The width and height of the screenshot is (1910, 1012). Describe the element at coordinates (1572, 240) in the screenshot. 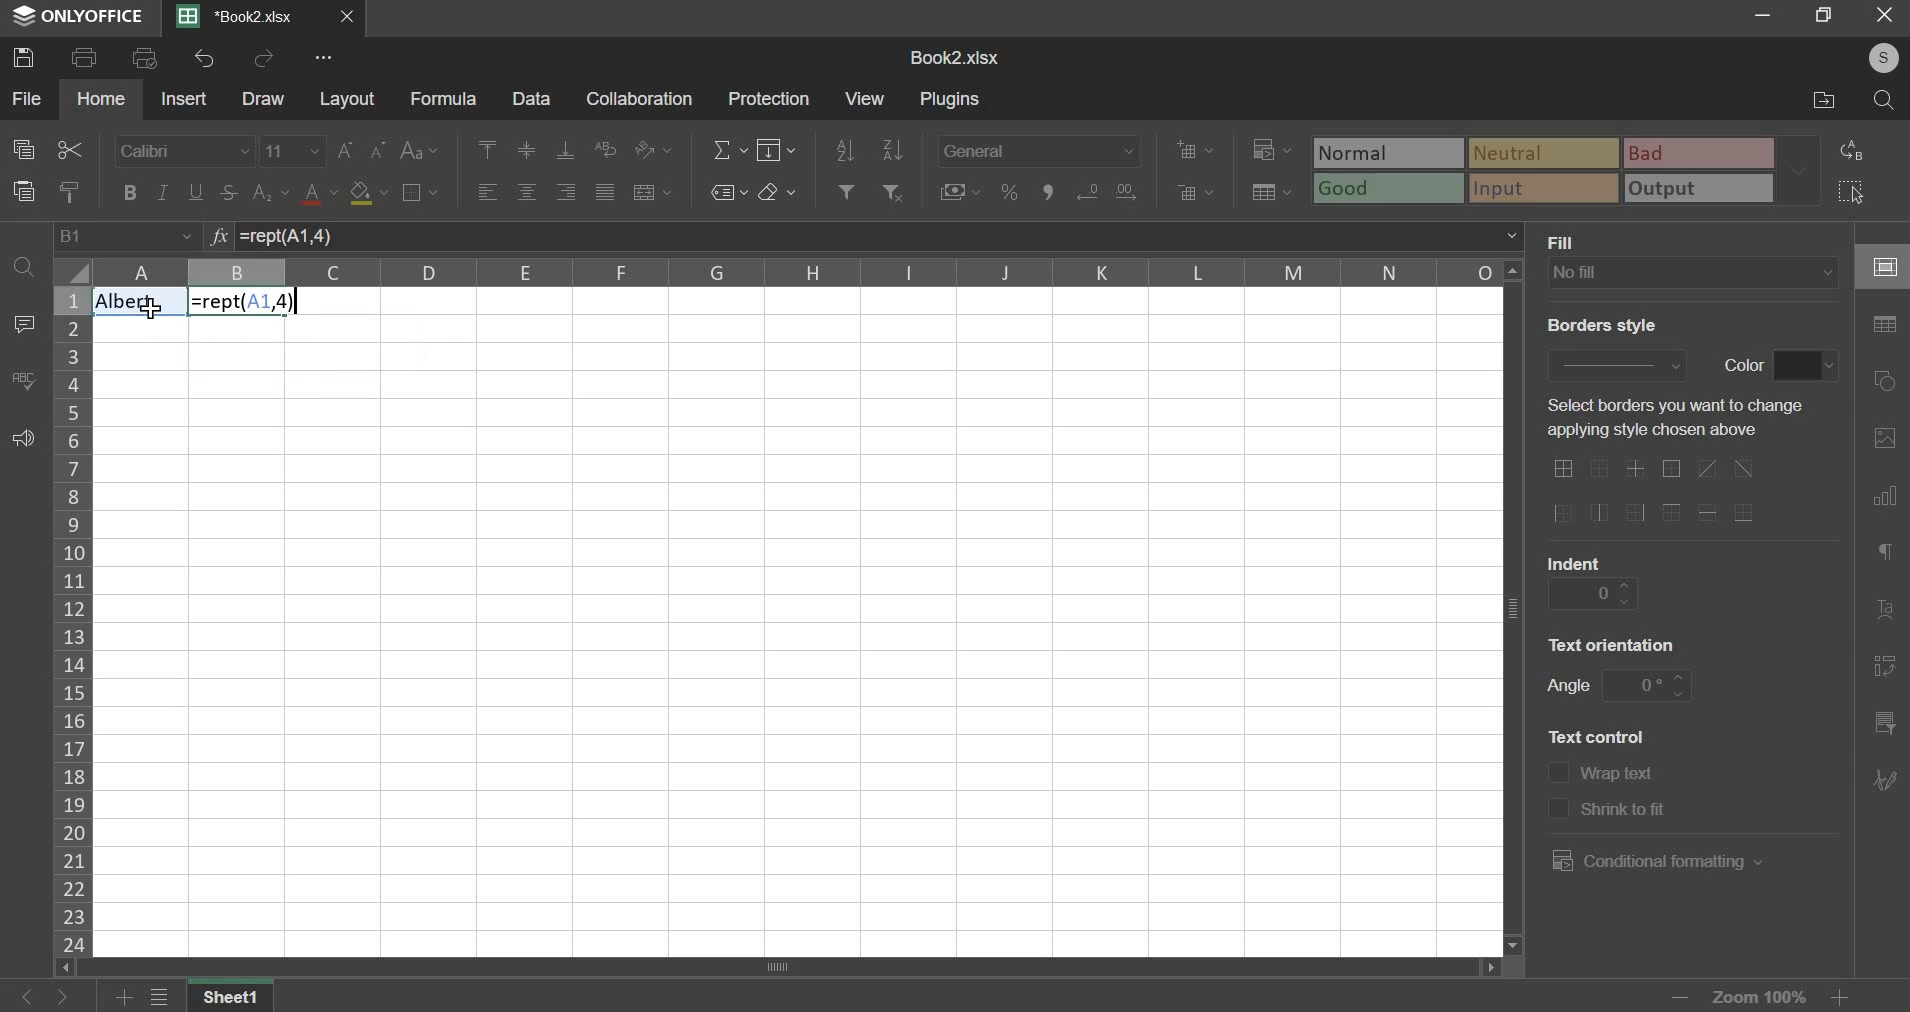

I see `text` at that location.